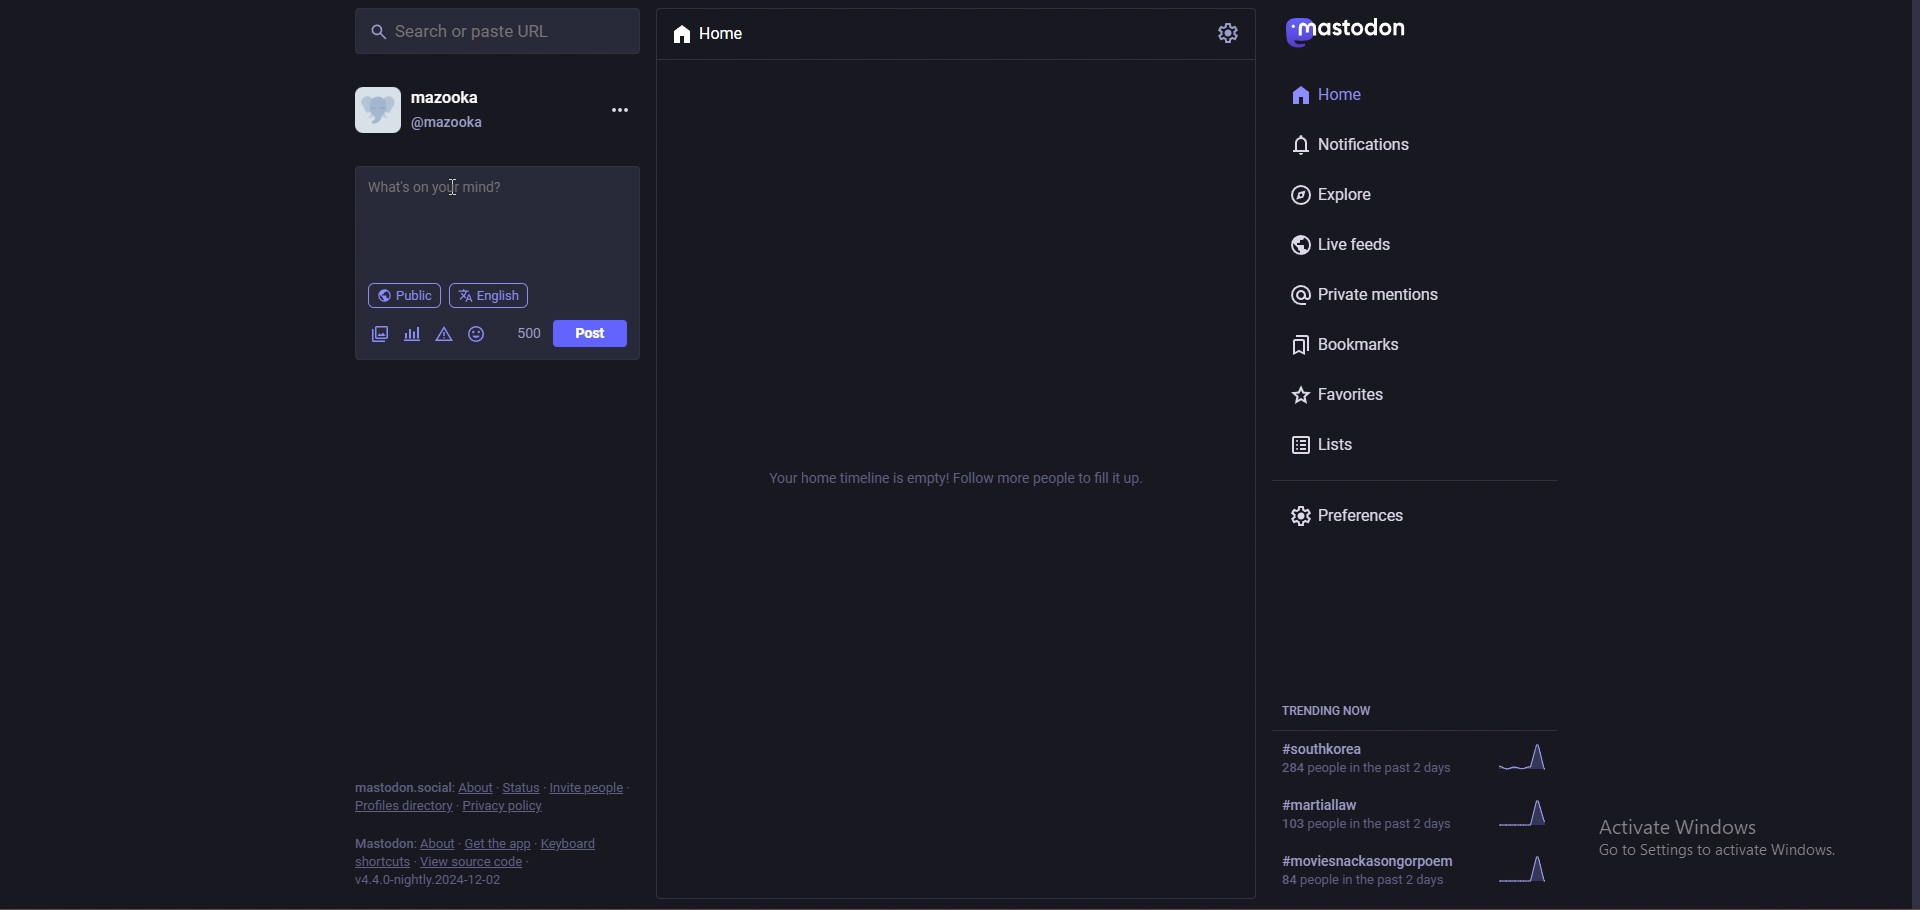 The height and width of the screenshot is (910, 1920). Describe the element at coordinates (451, 97) in the screenshot. I see `mazooka` at that location.